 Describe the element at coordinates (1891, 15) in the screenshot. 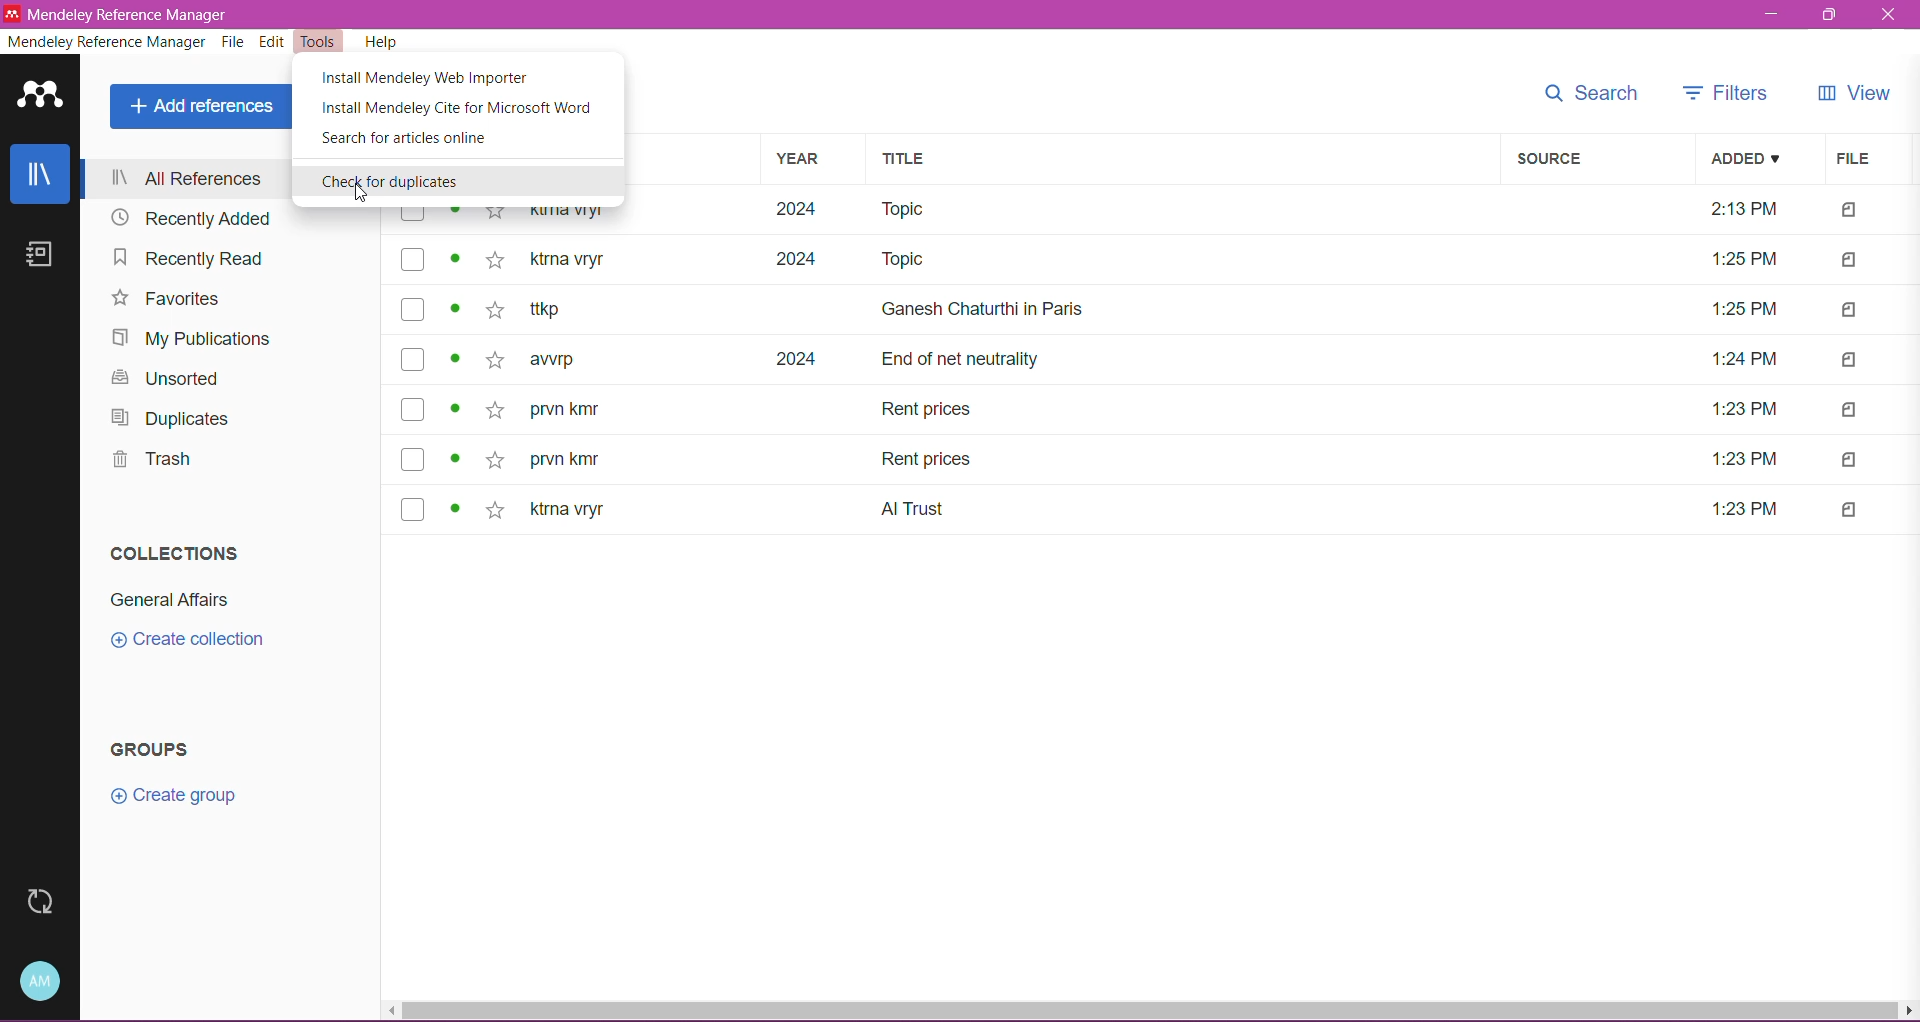

I see `close` at that location.